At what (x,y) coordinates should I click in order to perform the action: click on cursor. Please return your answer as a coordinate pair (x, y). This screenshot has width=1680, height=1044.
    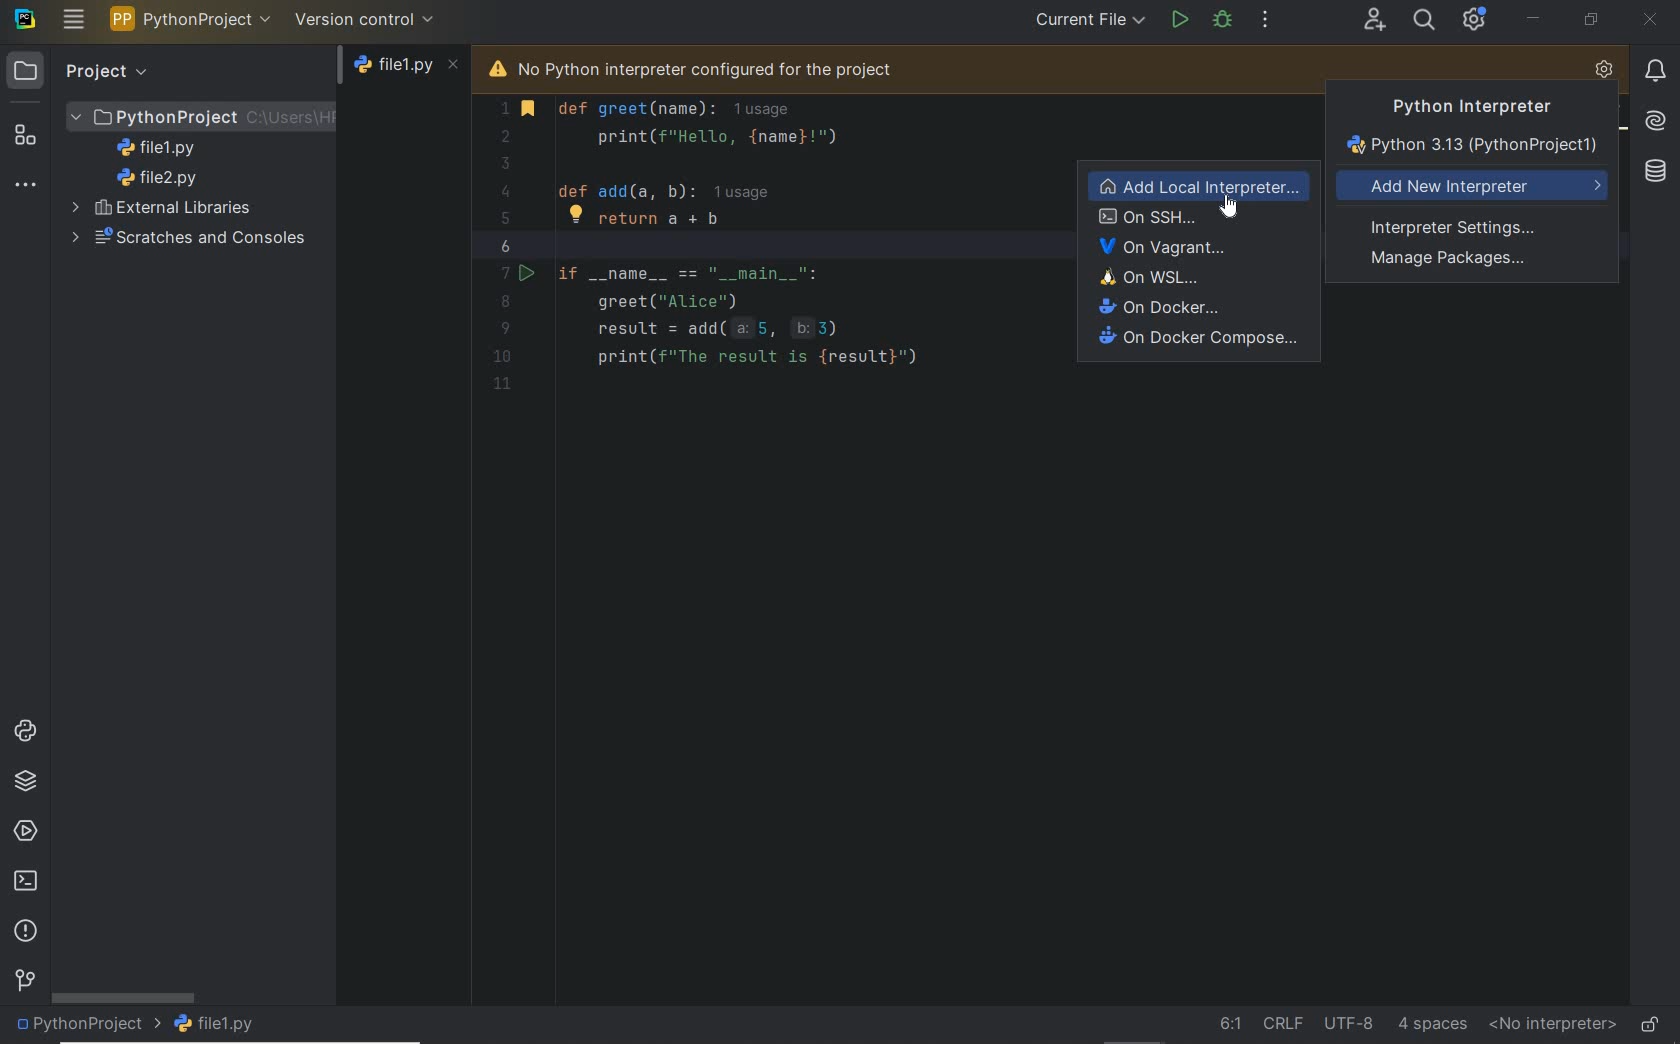
    Looking at the image, I should click on (1232, 210).